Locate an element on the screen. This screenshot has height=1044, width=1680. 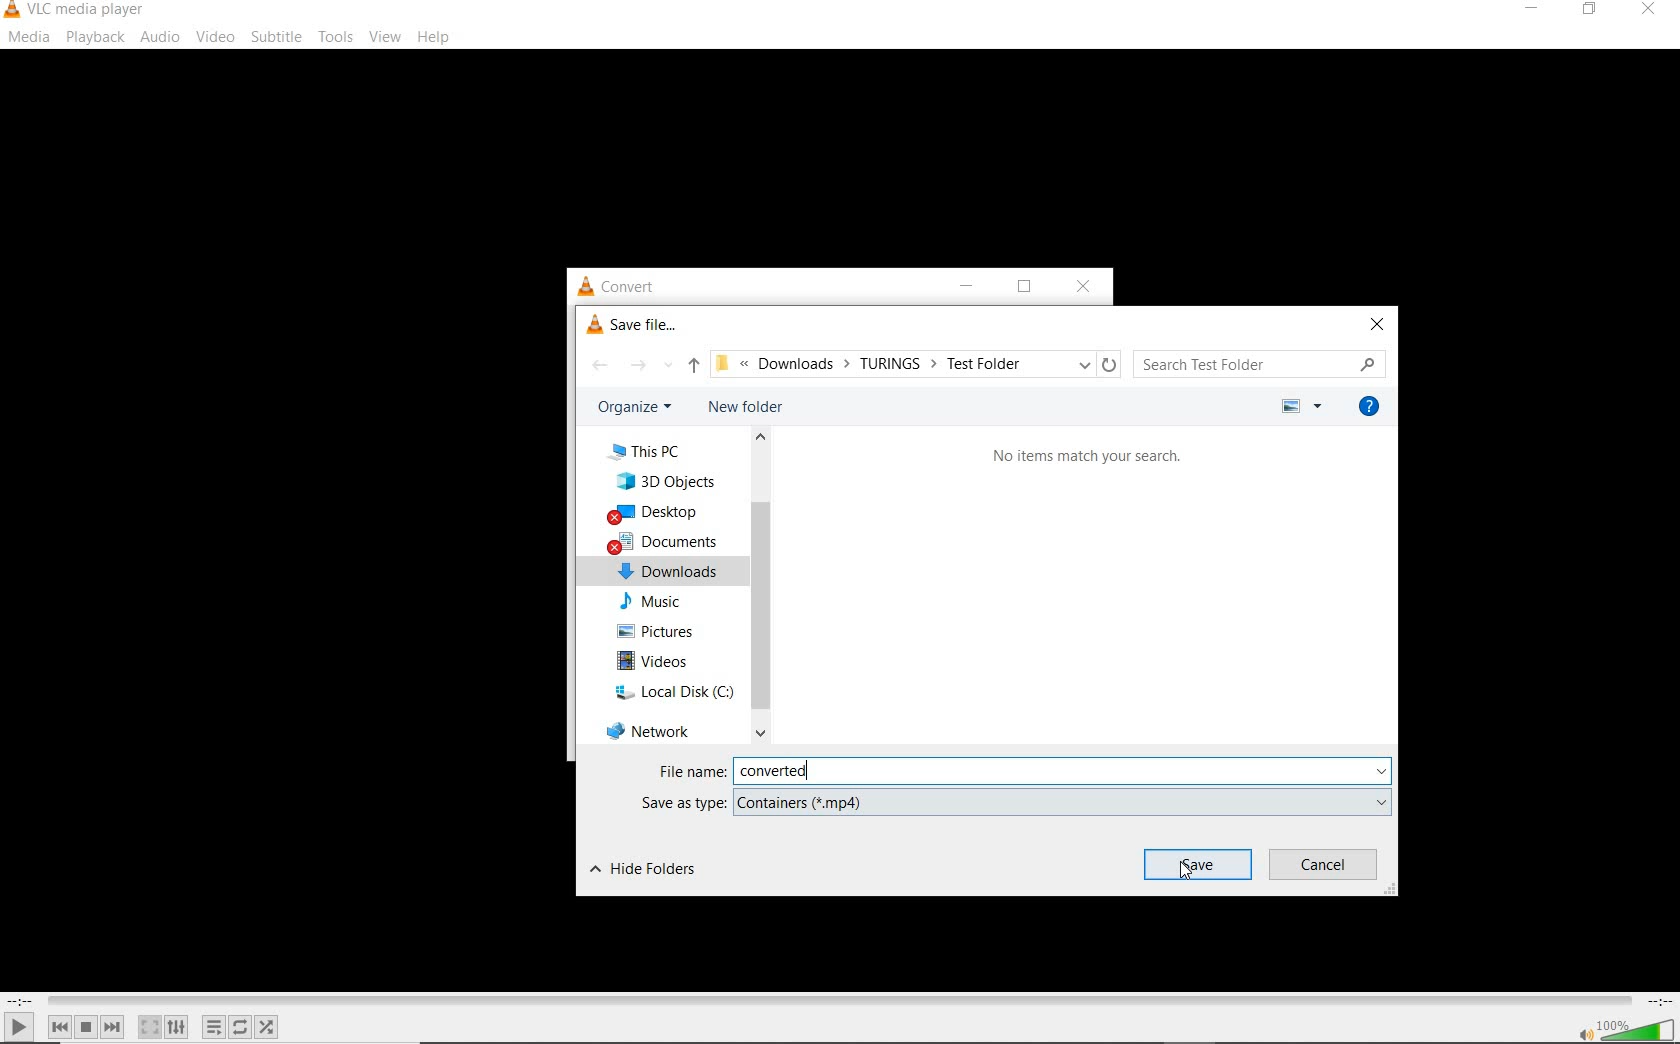
downloads is located at coordinates (667, 570).